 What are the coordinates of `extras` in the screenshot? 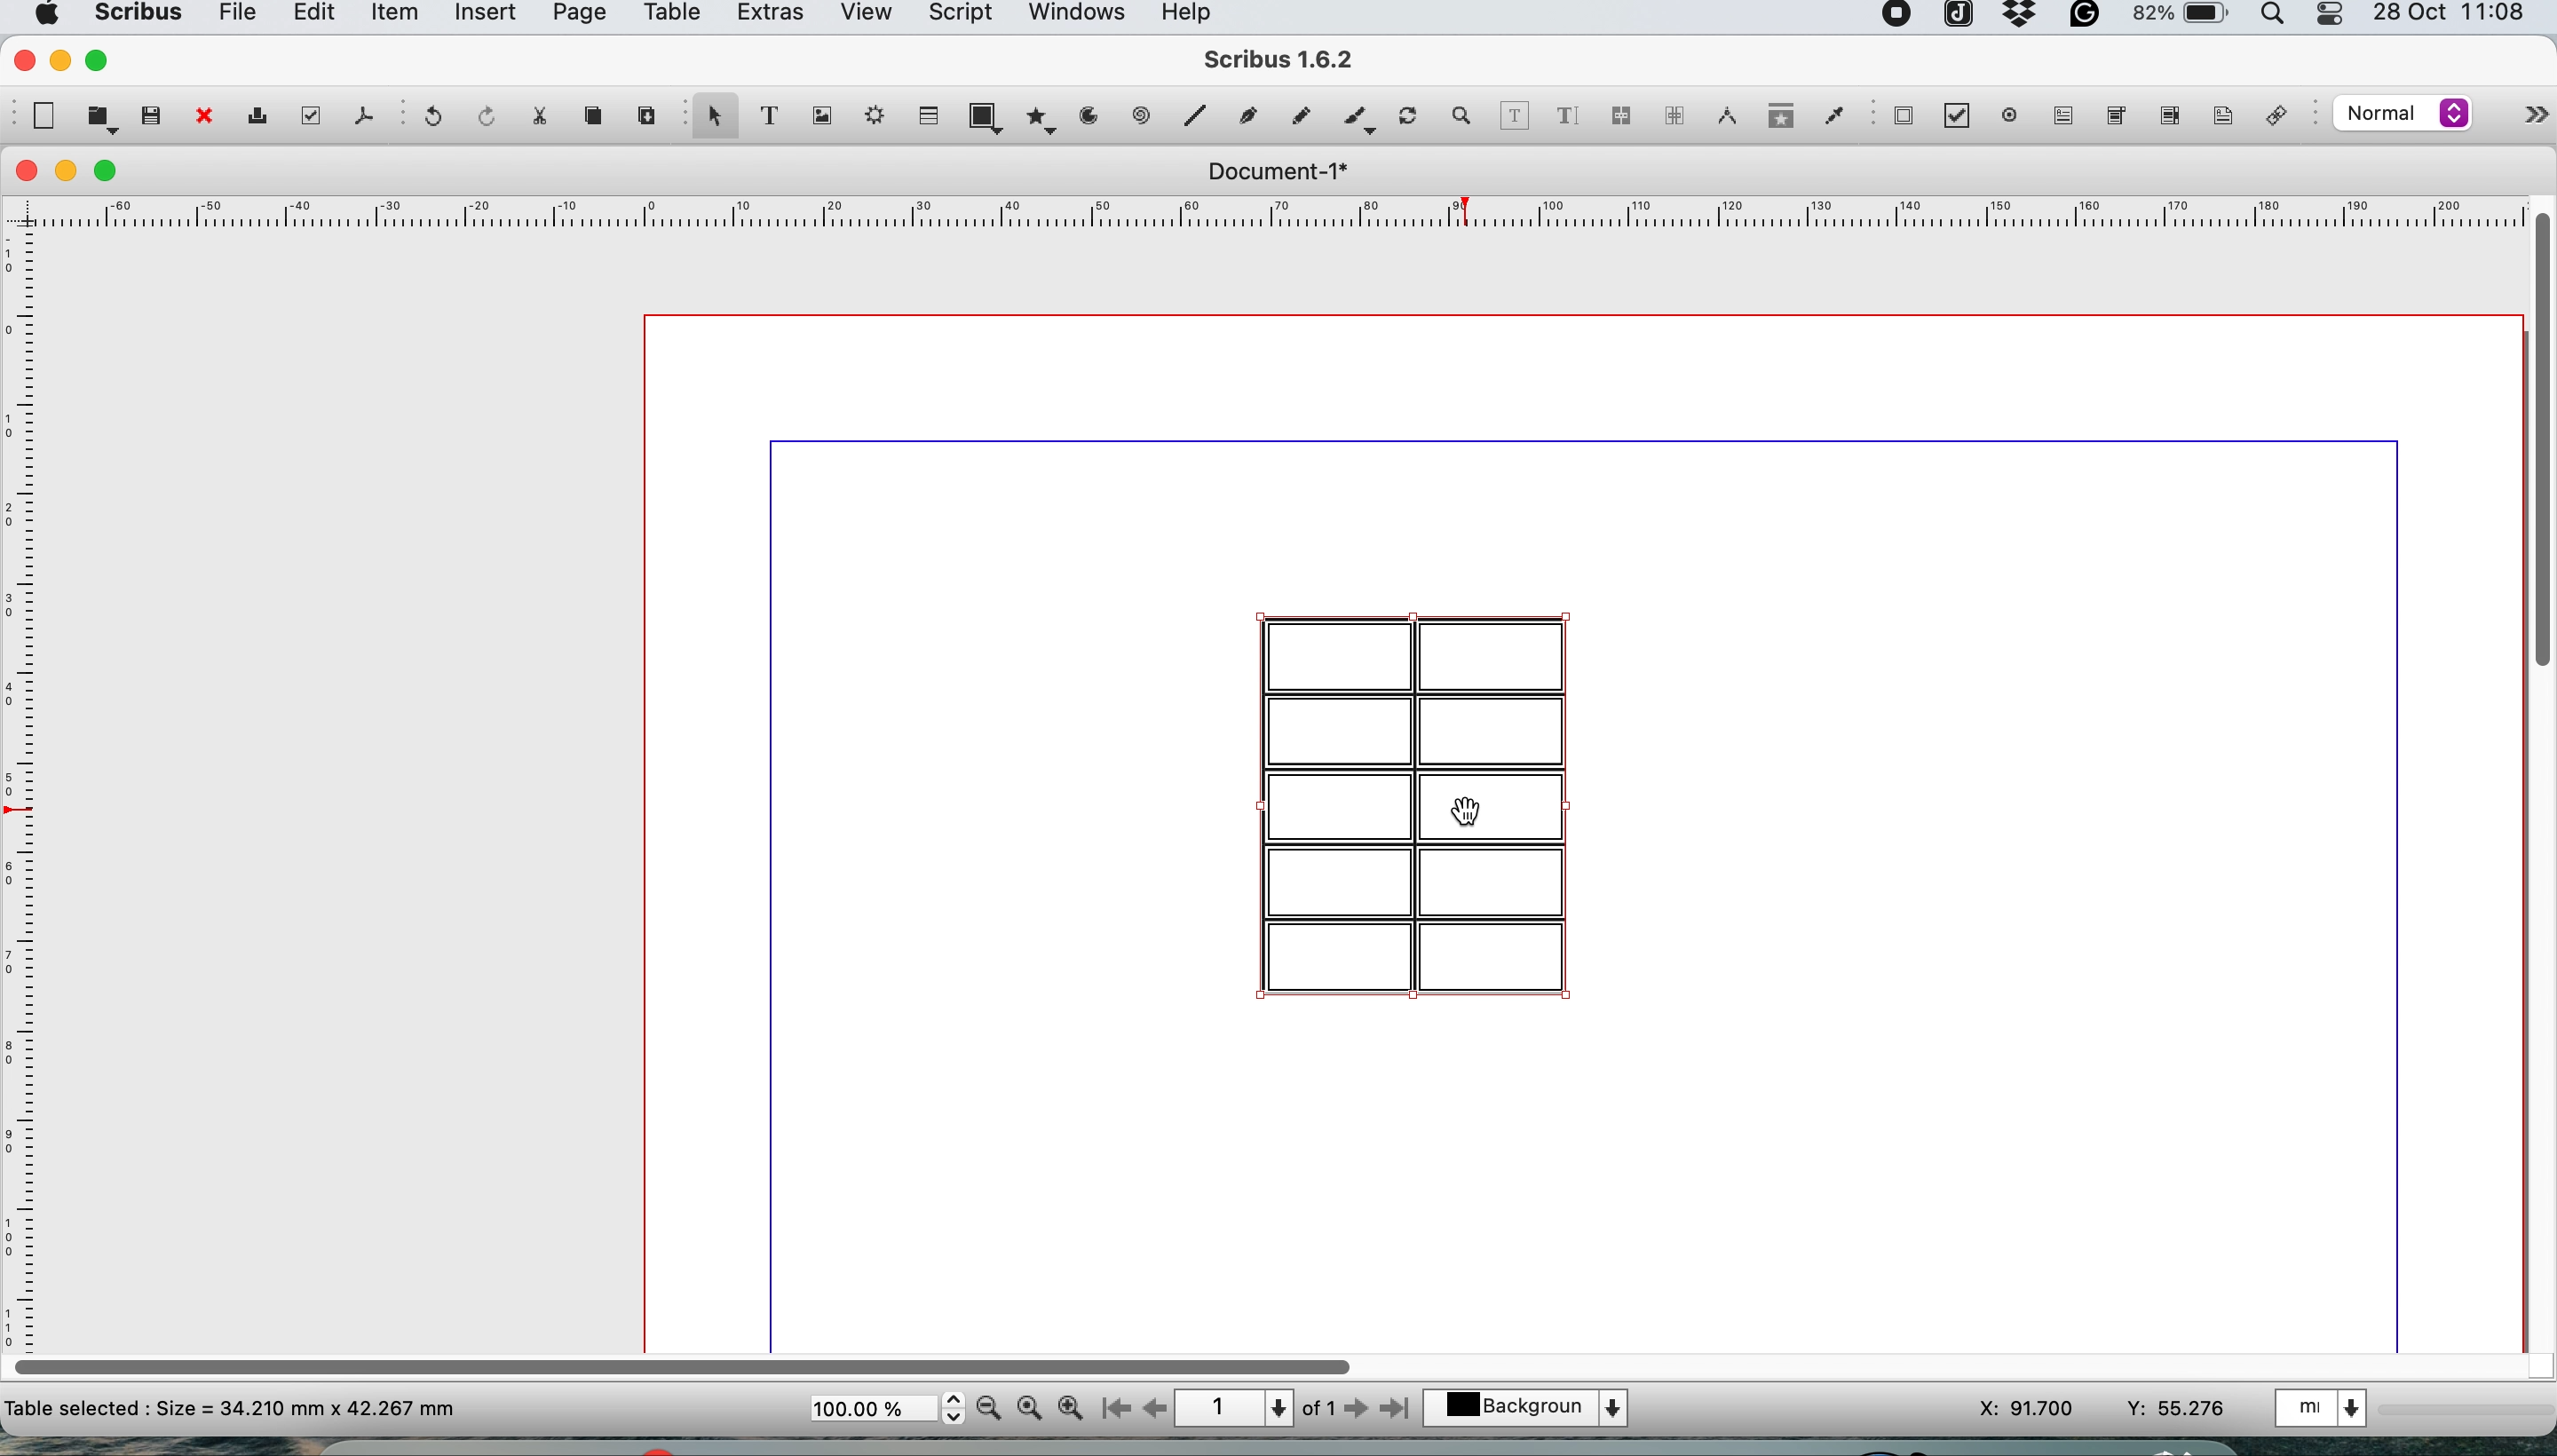 It's located at (770, 18).